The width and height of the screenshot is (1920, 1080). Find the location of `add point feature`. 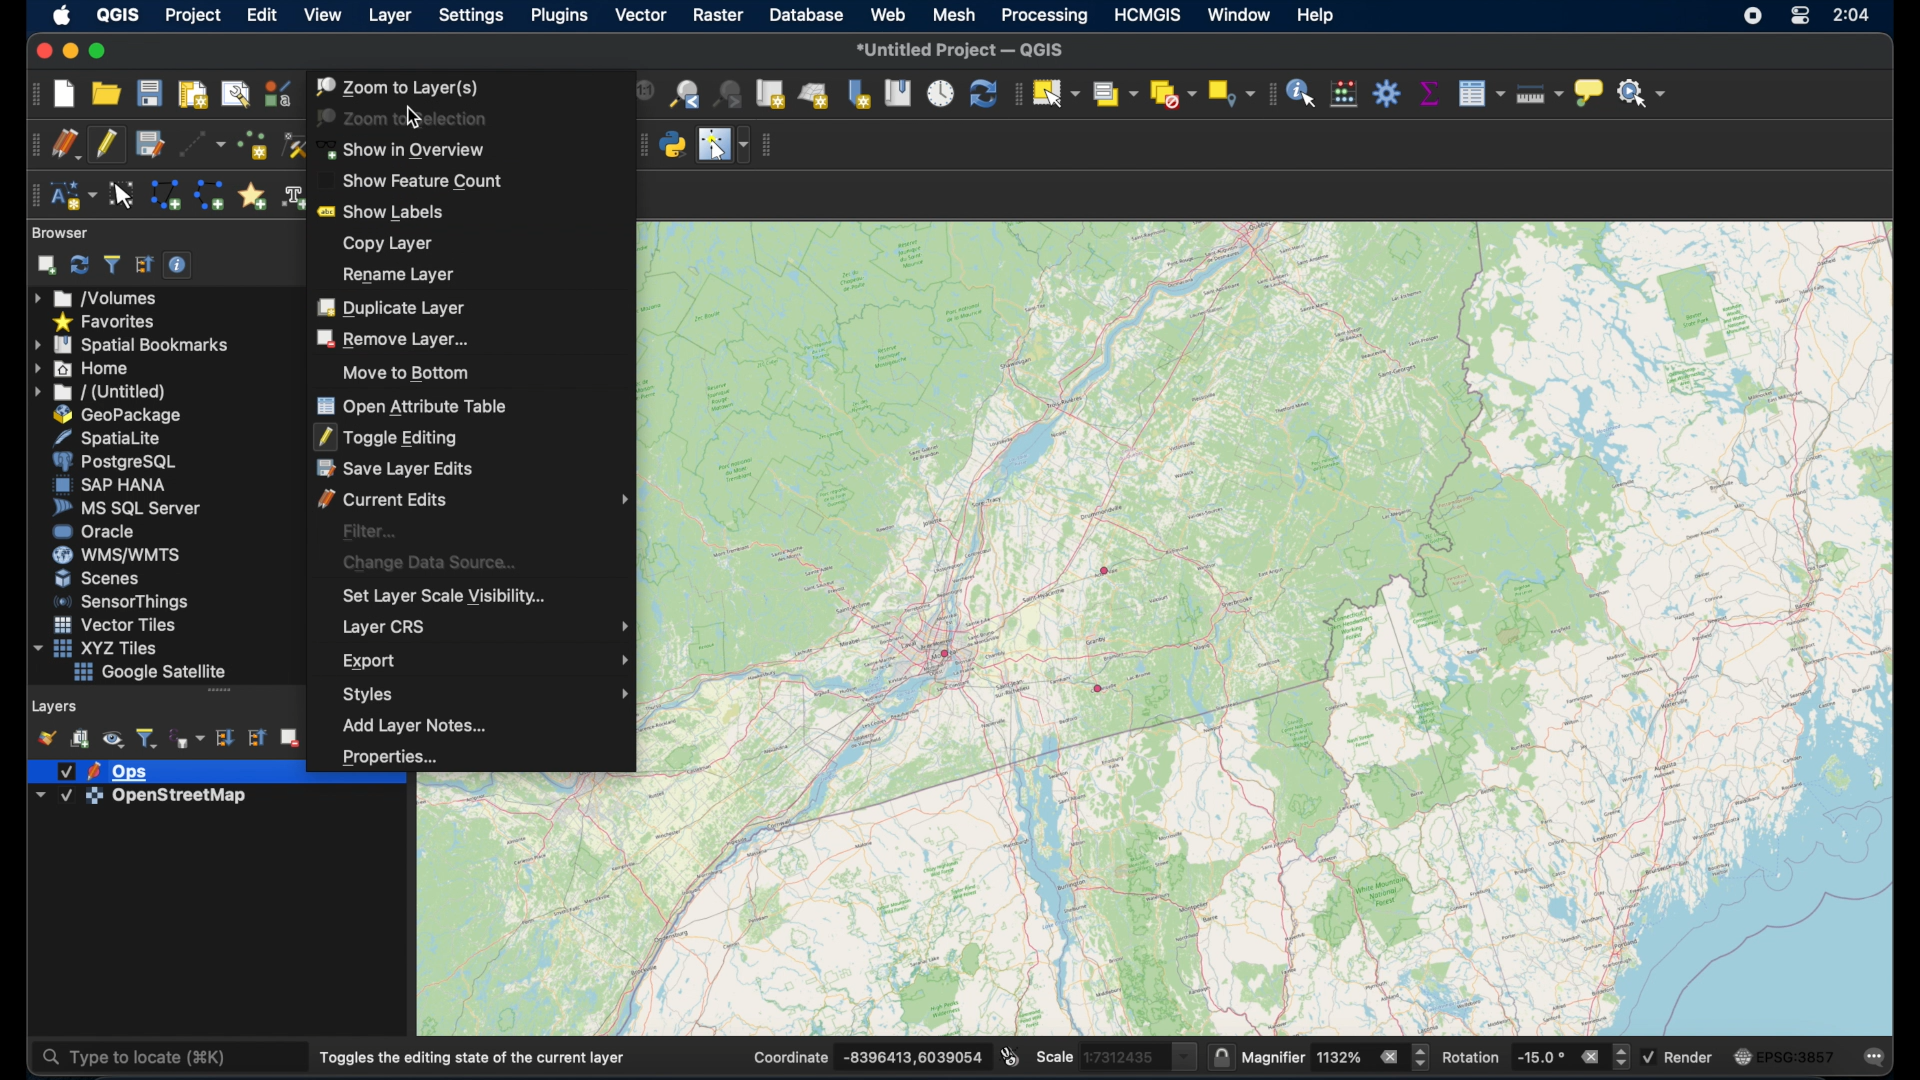

add point feature is located at coordinates (250, 147).